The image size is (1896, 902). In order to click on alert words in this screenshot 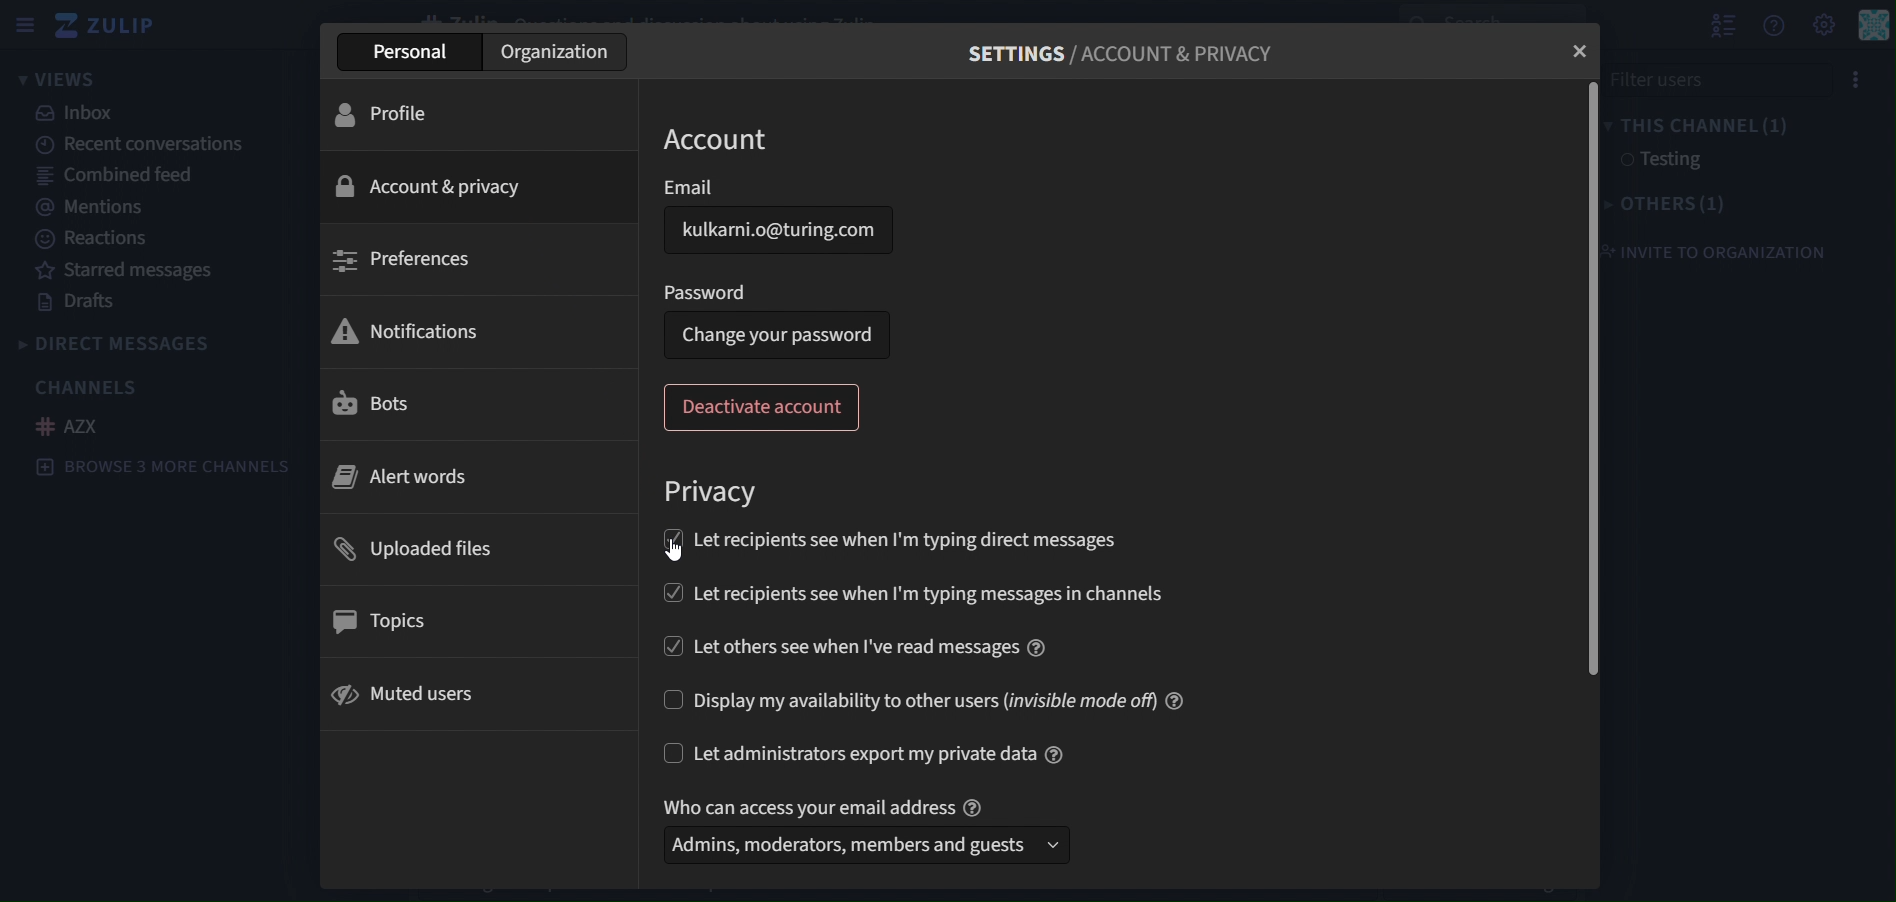, I will do `click(410, 478)`.